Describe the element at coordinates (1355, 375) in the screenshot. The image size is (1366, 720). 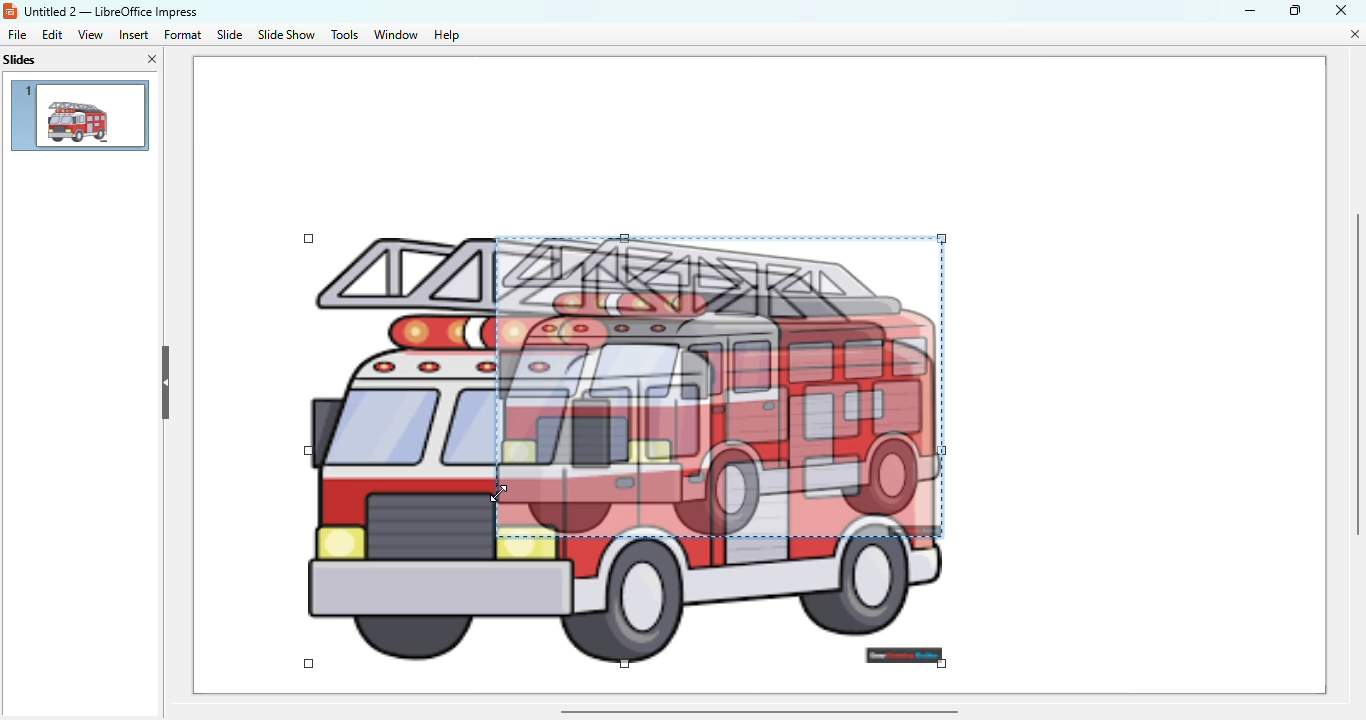
I see `vertical scroll bar` at that location.